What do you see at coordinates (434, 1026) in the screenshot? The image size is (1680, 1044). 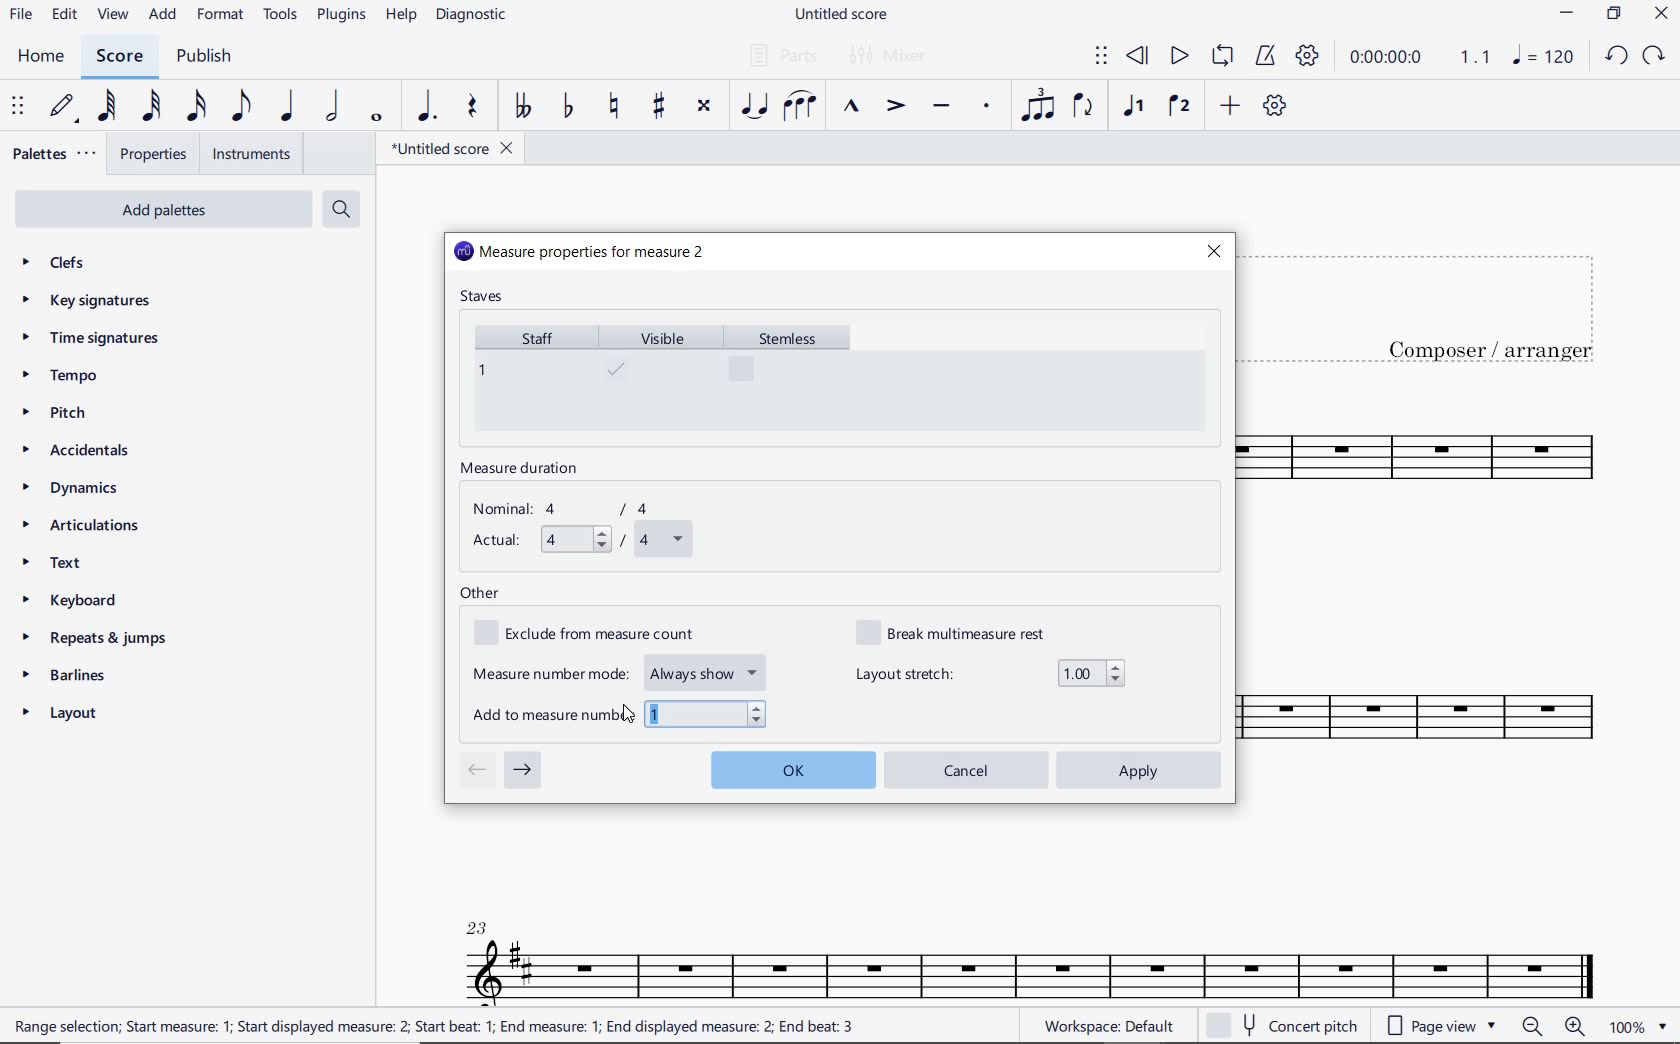 I see `range selection` at bounding box center [434, 1026].